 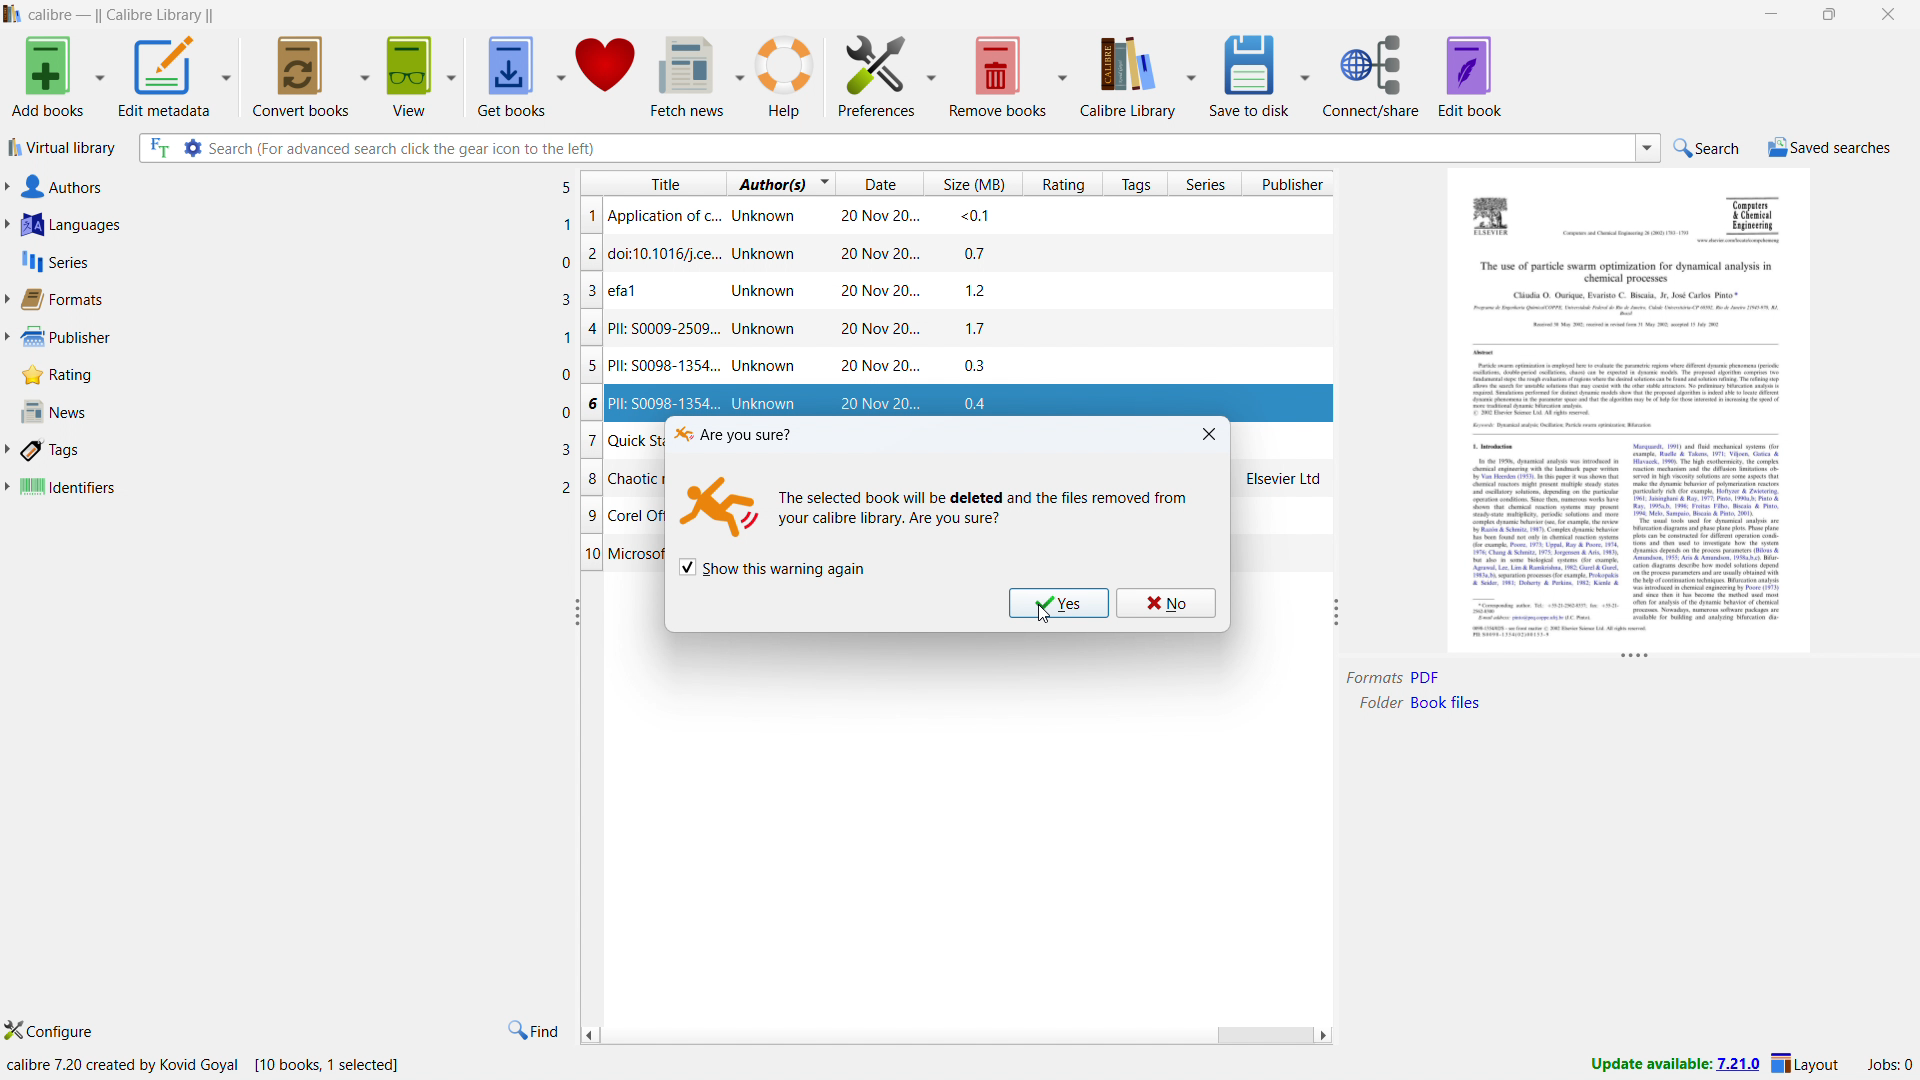 I want to click on sort by authors, so click(x=769, y=183).